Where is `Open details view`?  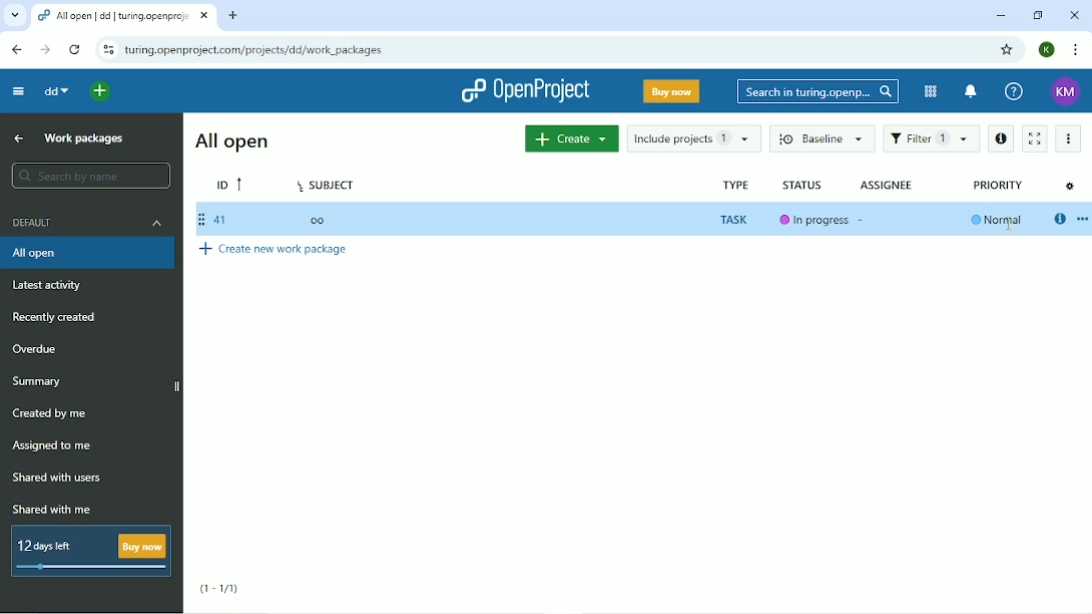 Open details view is located at coordinates (1000, 140).